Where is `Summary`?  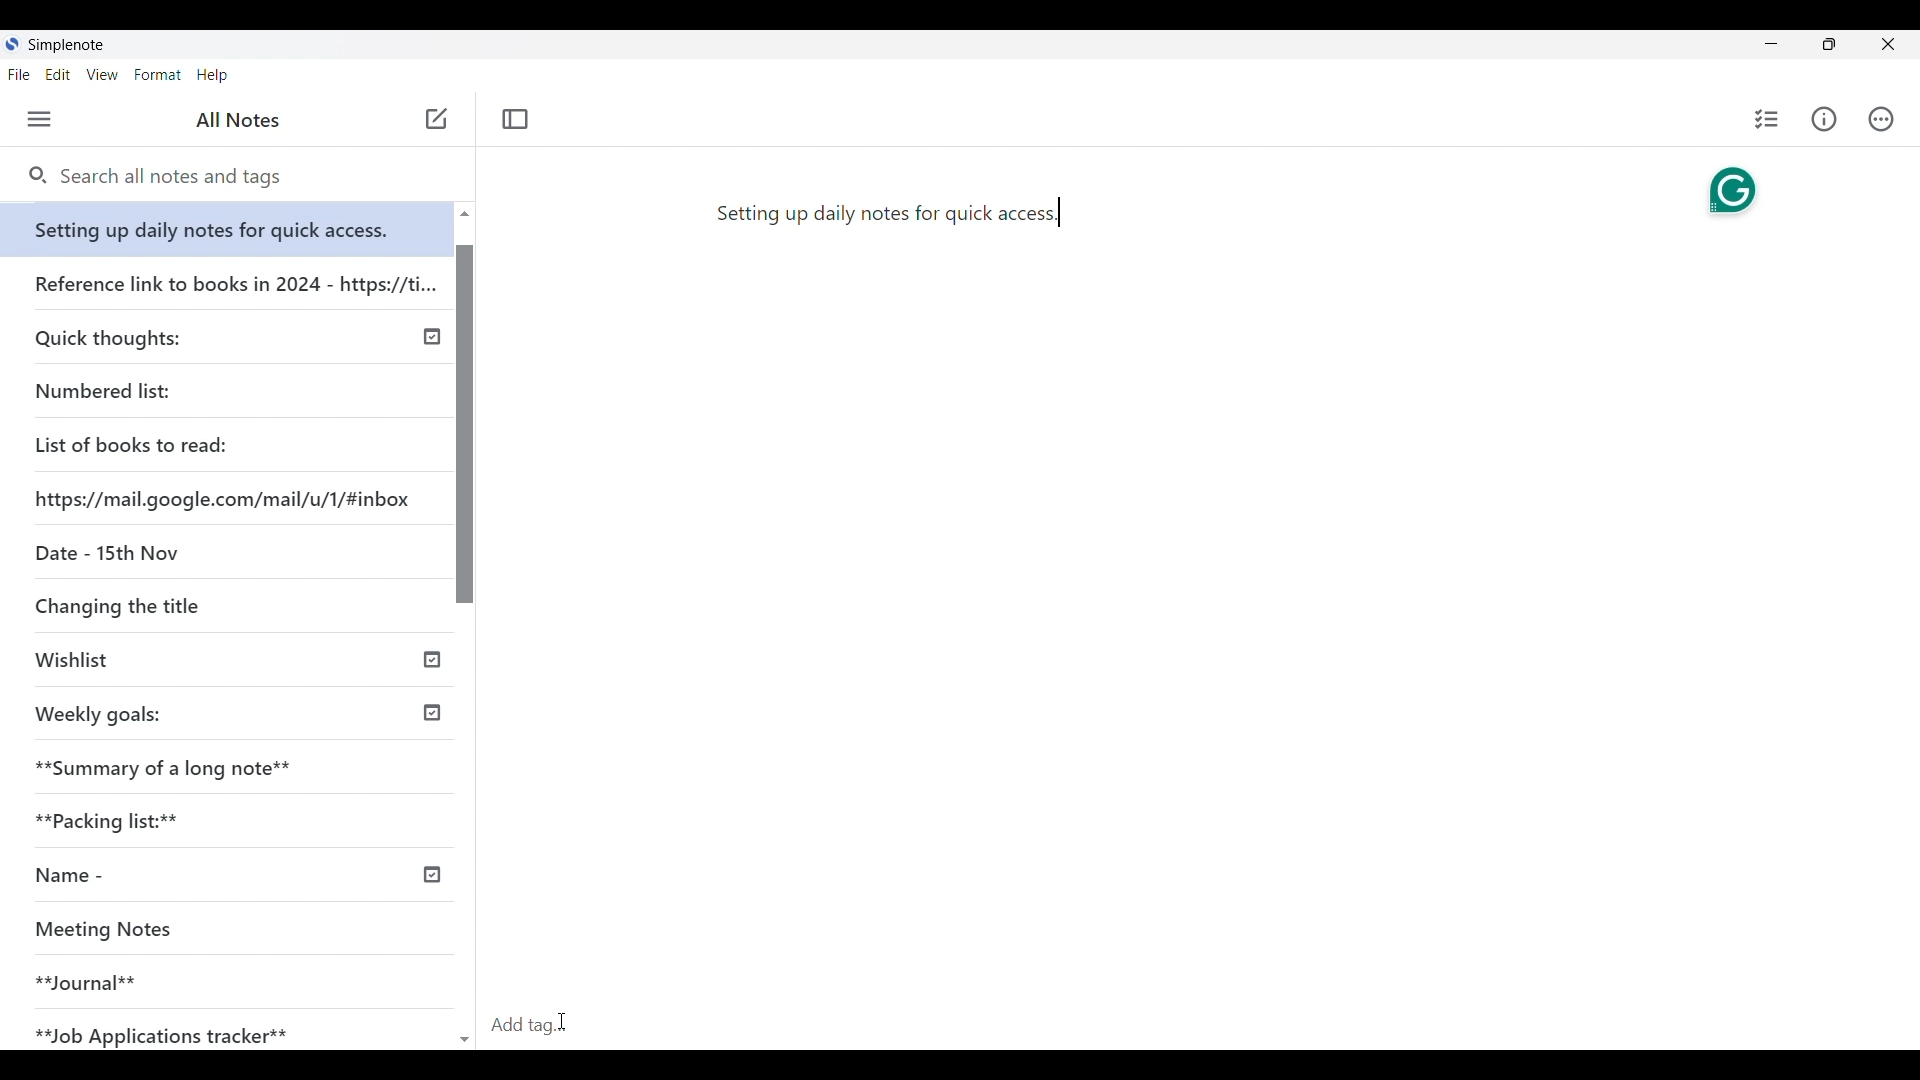
Summary is located at coordinates (239, 762).